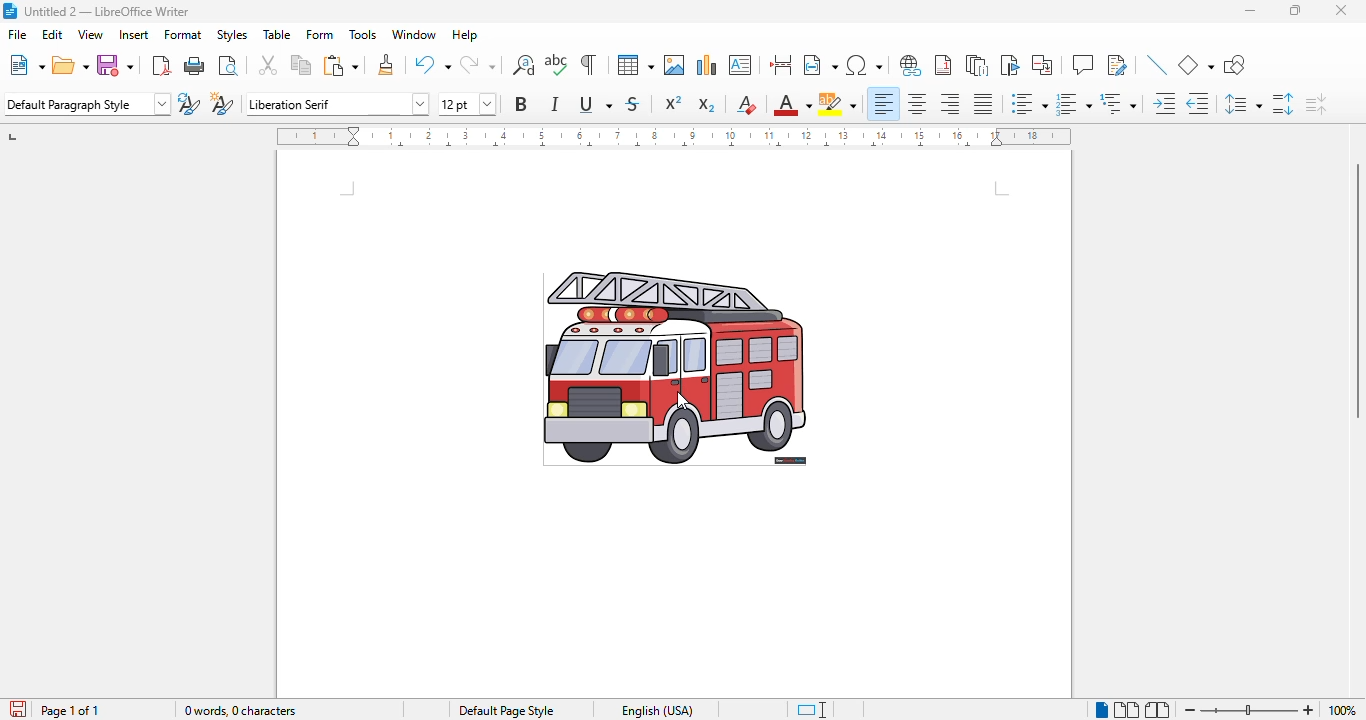 The image size is (1366, 720). I want to click on insert, so click(135, 34).